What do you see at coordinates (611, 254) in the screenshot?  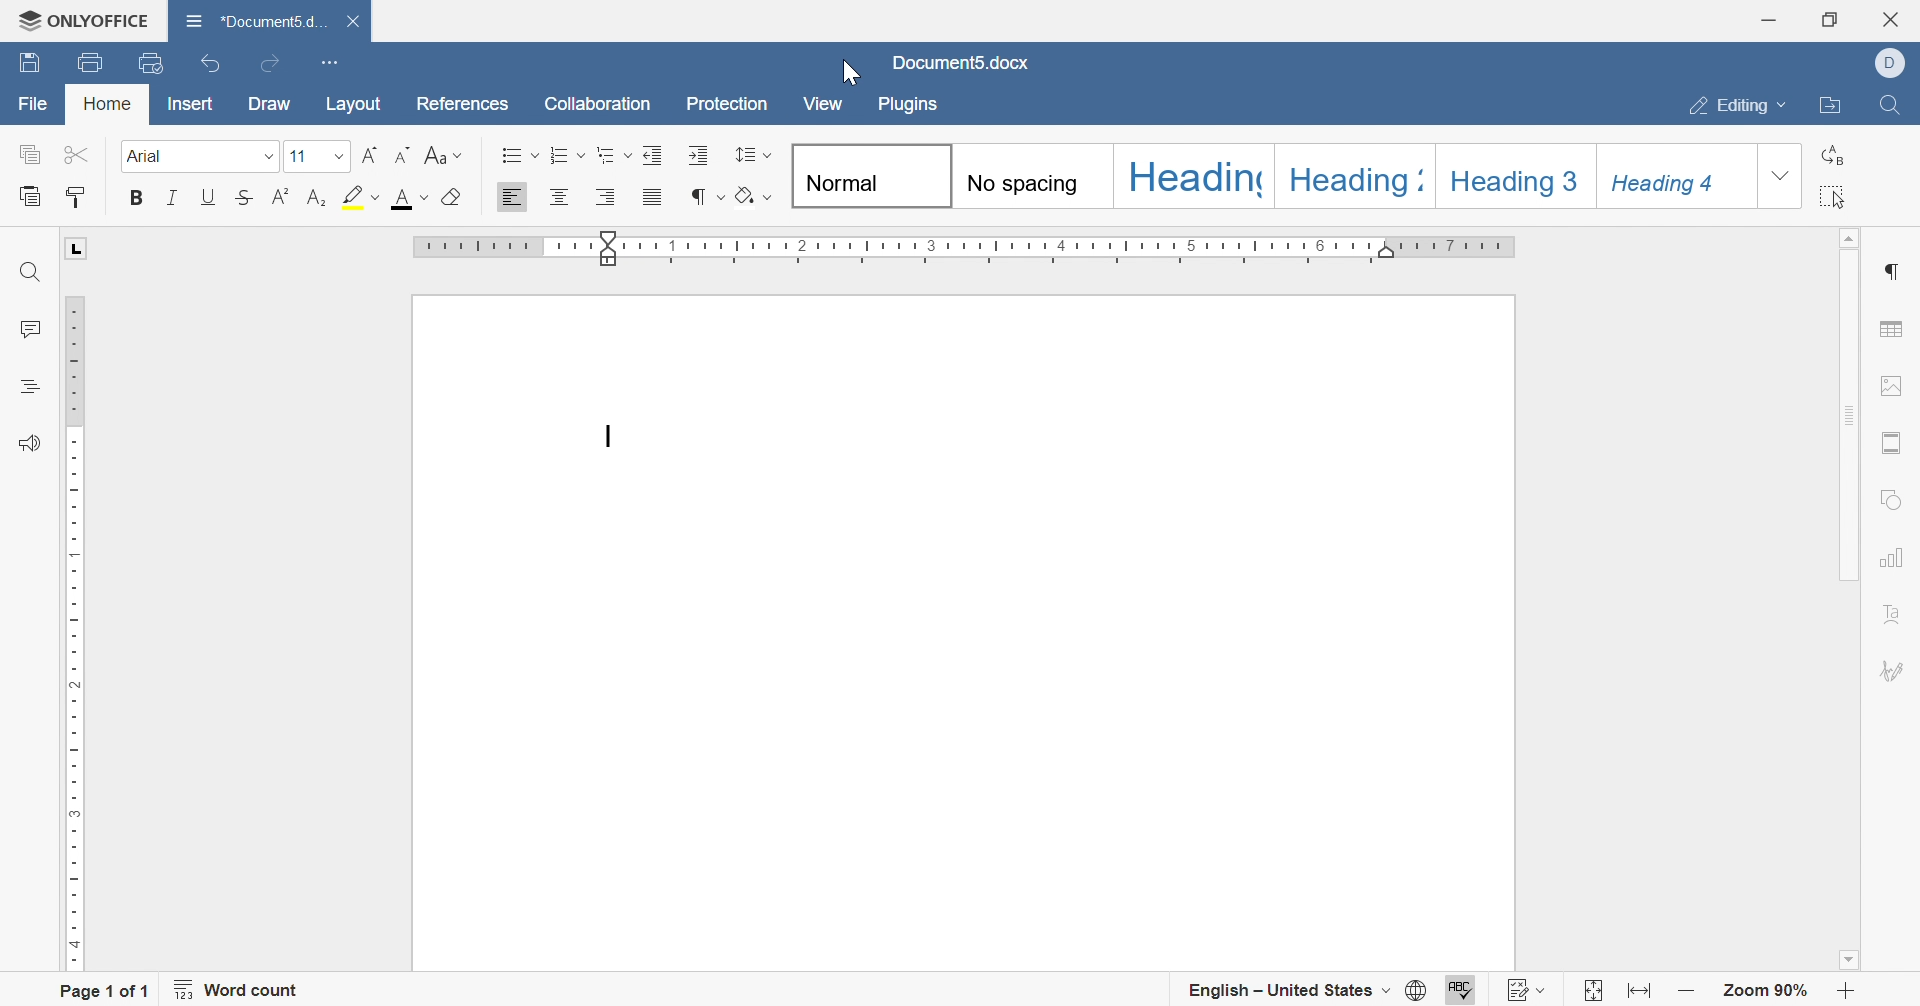 I see `slider position` at bounding box center [611, 254].